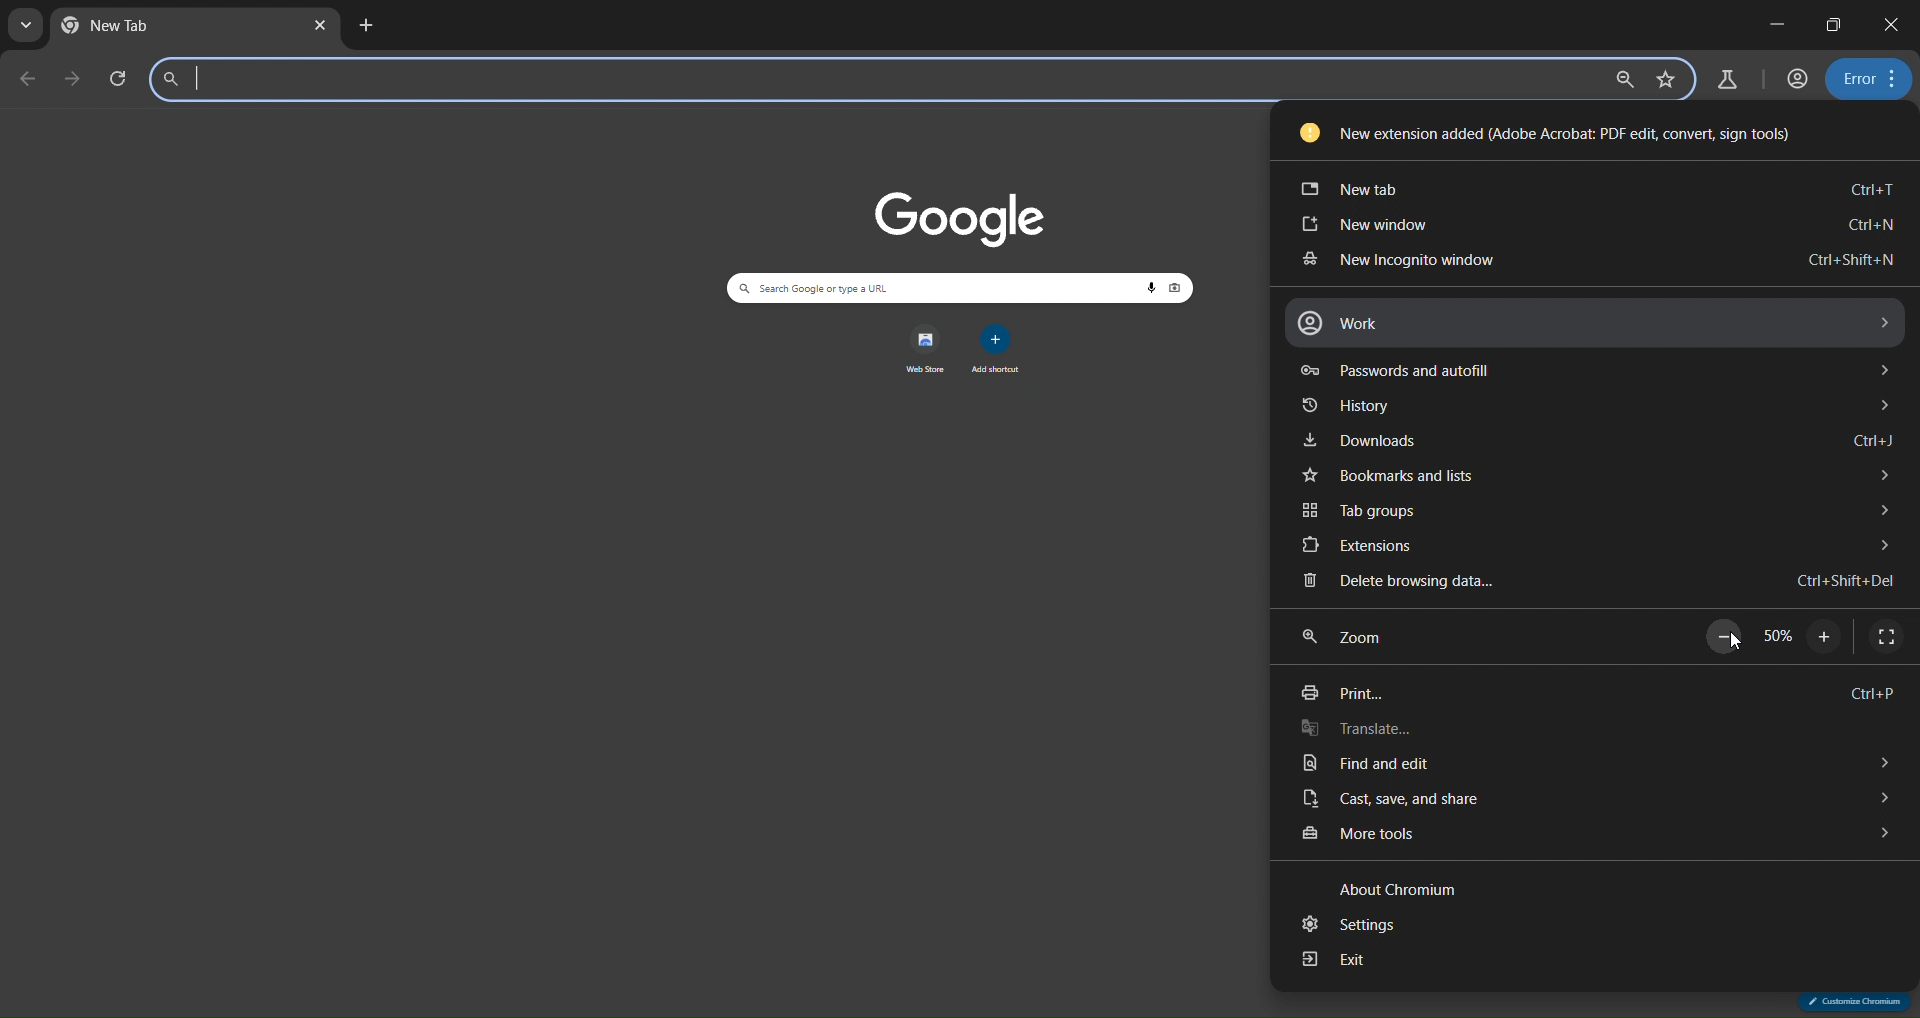  I want to click on extensions, so click(1594, 545).